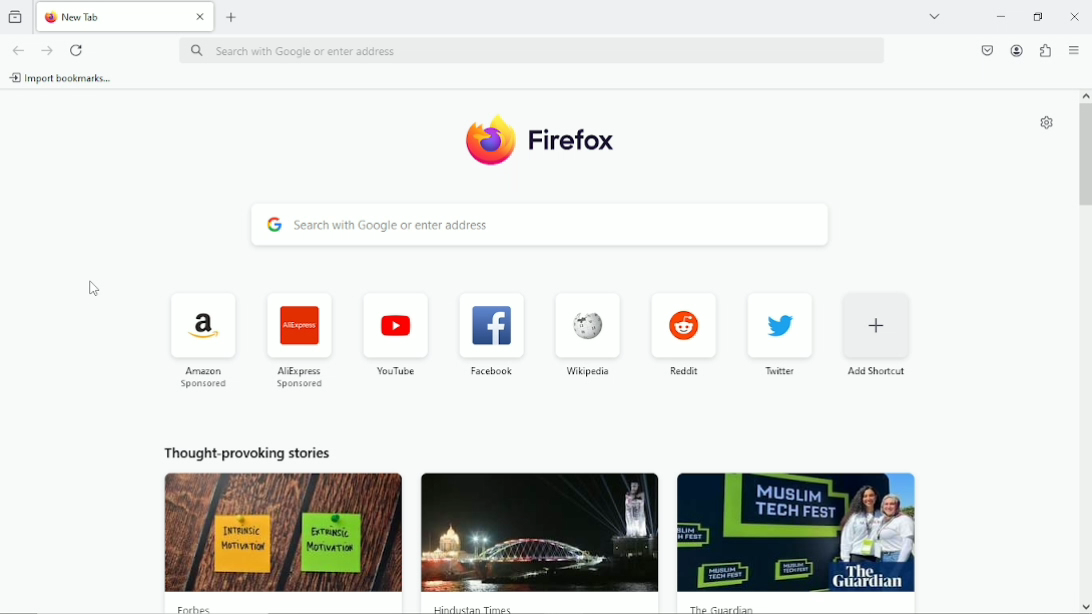 The width and height of the screenshot is (1092, 614). I want to click on image, so click(795, 532).